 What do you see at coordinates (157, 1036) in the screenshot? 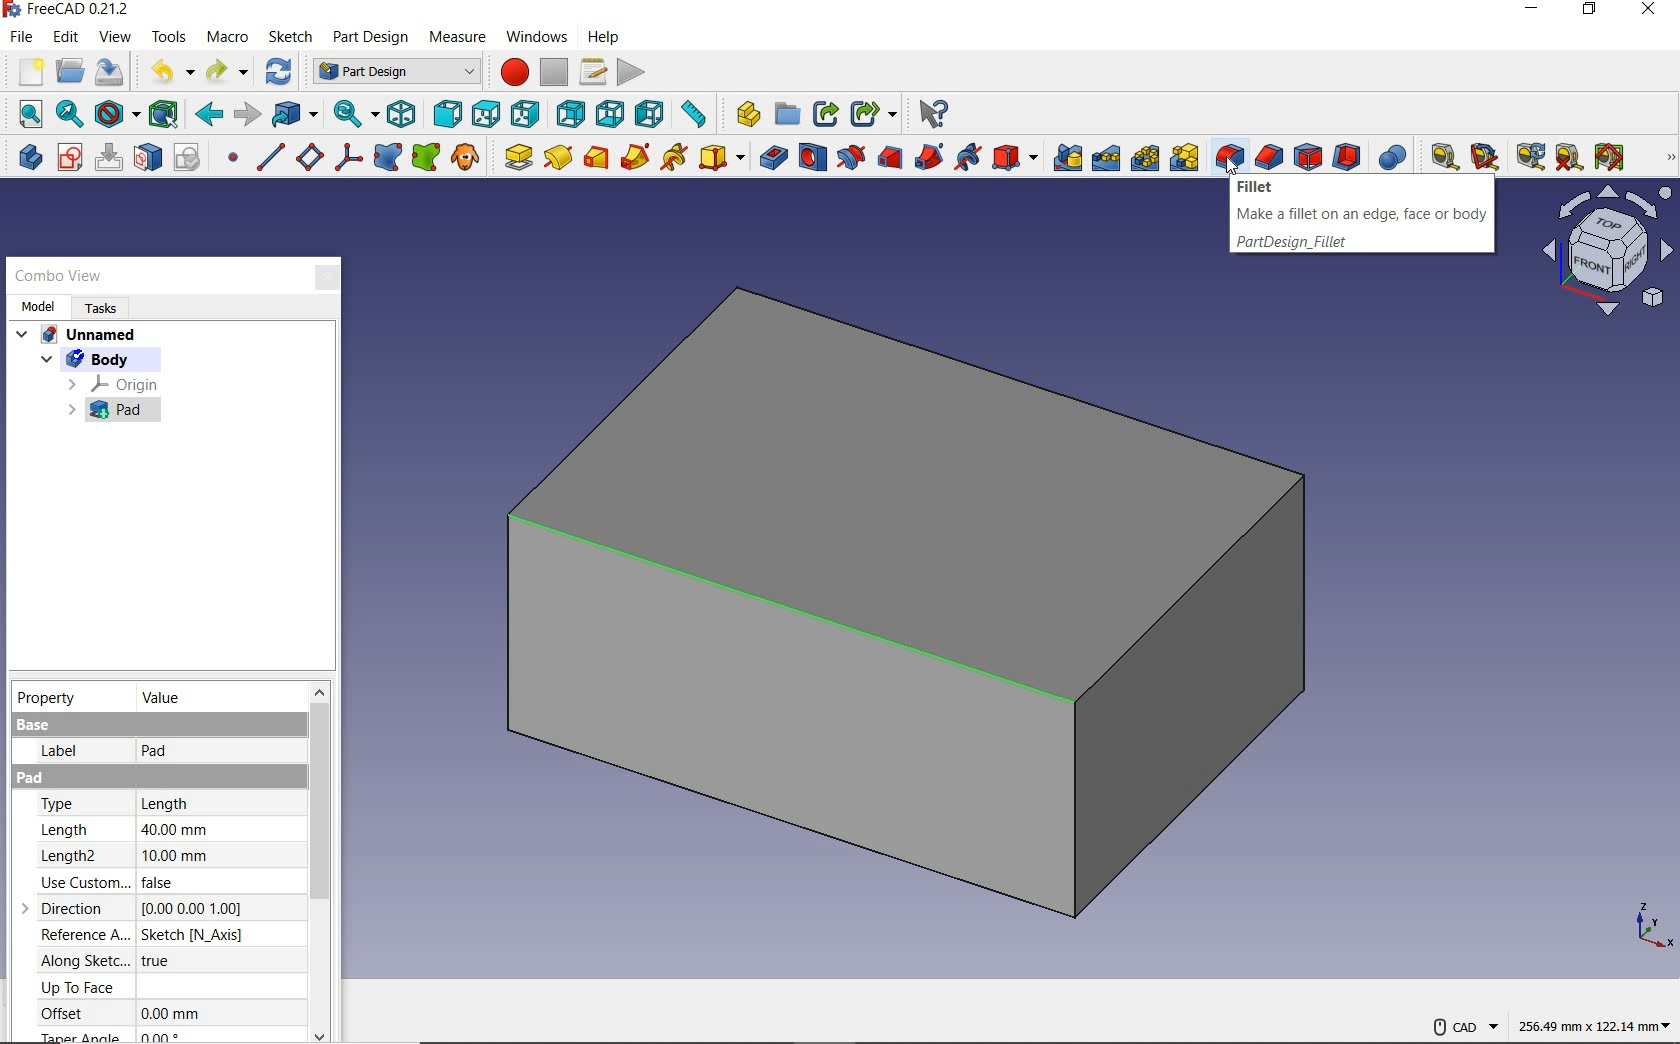
I see `0.00 degrees` at bounding box center [157, 1036].